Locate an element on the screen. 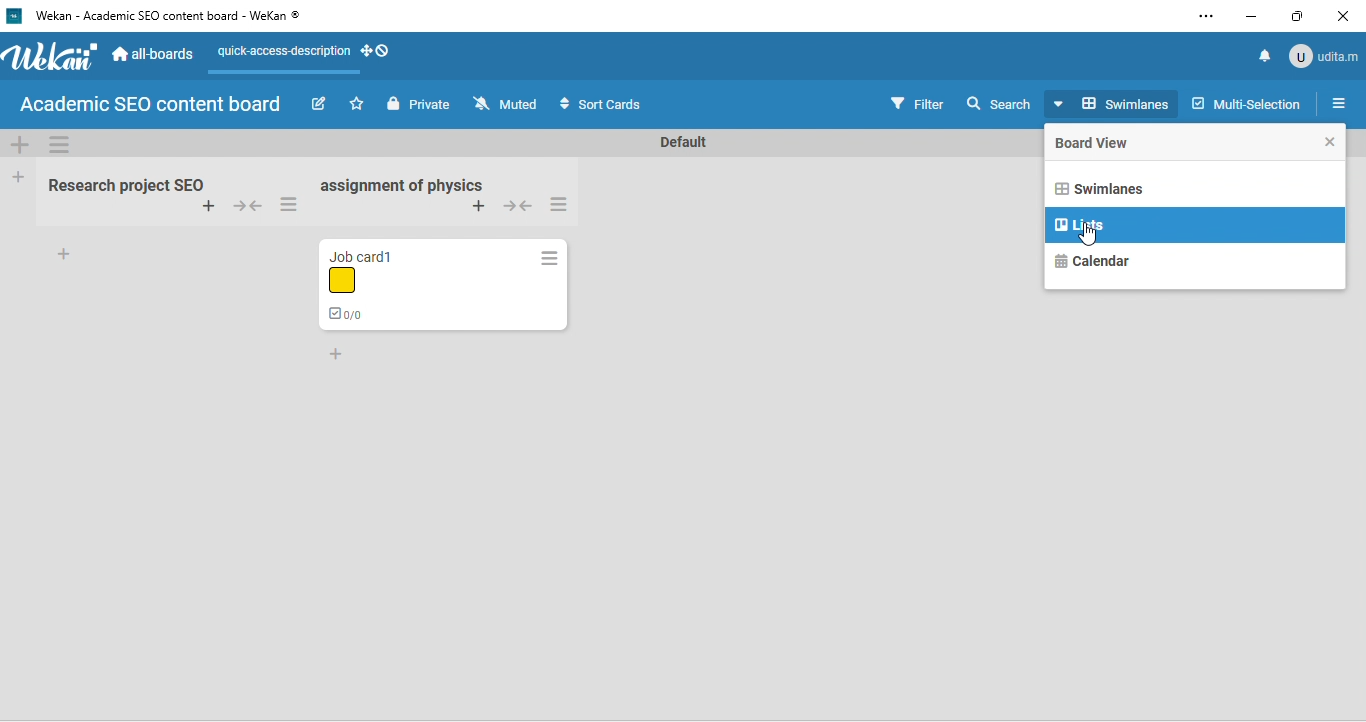 The width and height of the screenshot is (1366, 722). research project seo is located at coordinates (123, 182).